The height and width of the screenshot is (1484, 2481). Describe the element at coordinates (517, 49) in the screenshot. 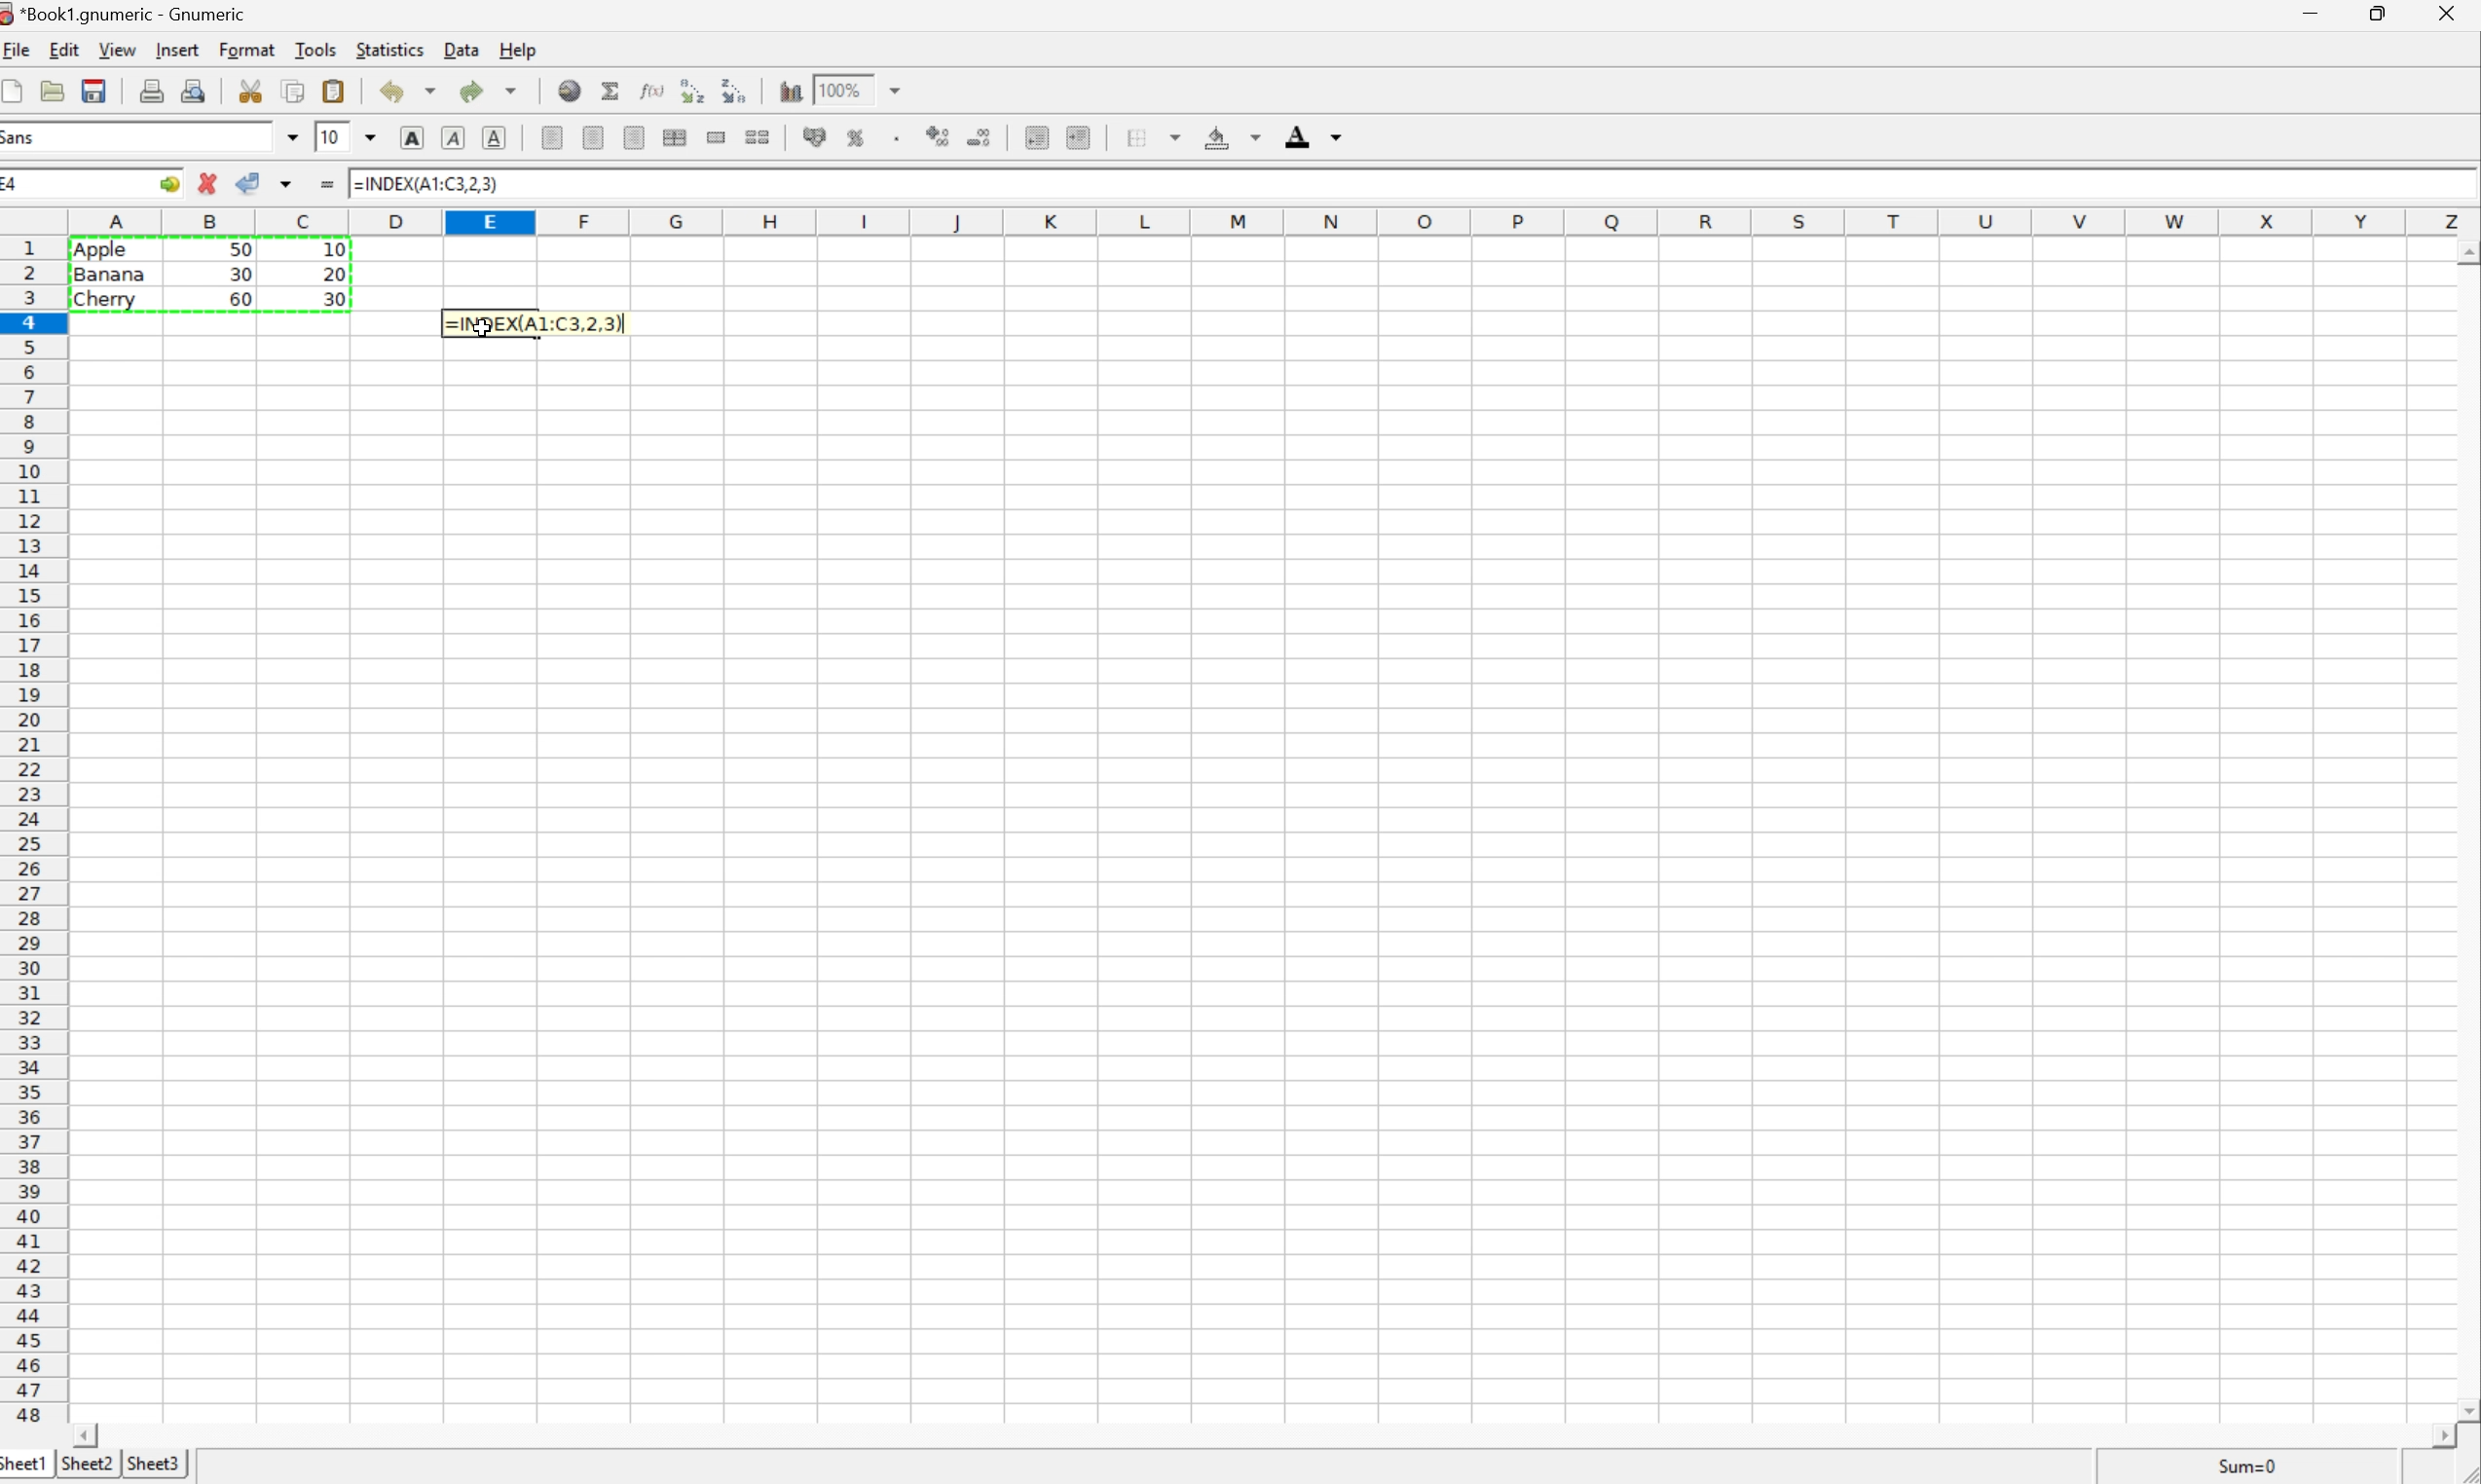

I see `help` at that location.